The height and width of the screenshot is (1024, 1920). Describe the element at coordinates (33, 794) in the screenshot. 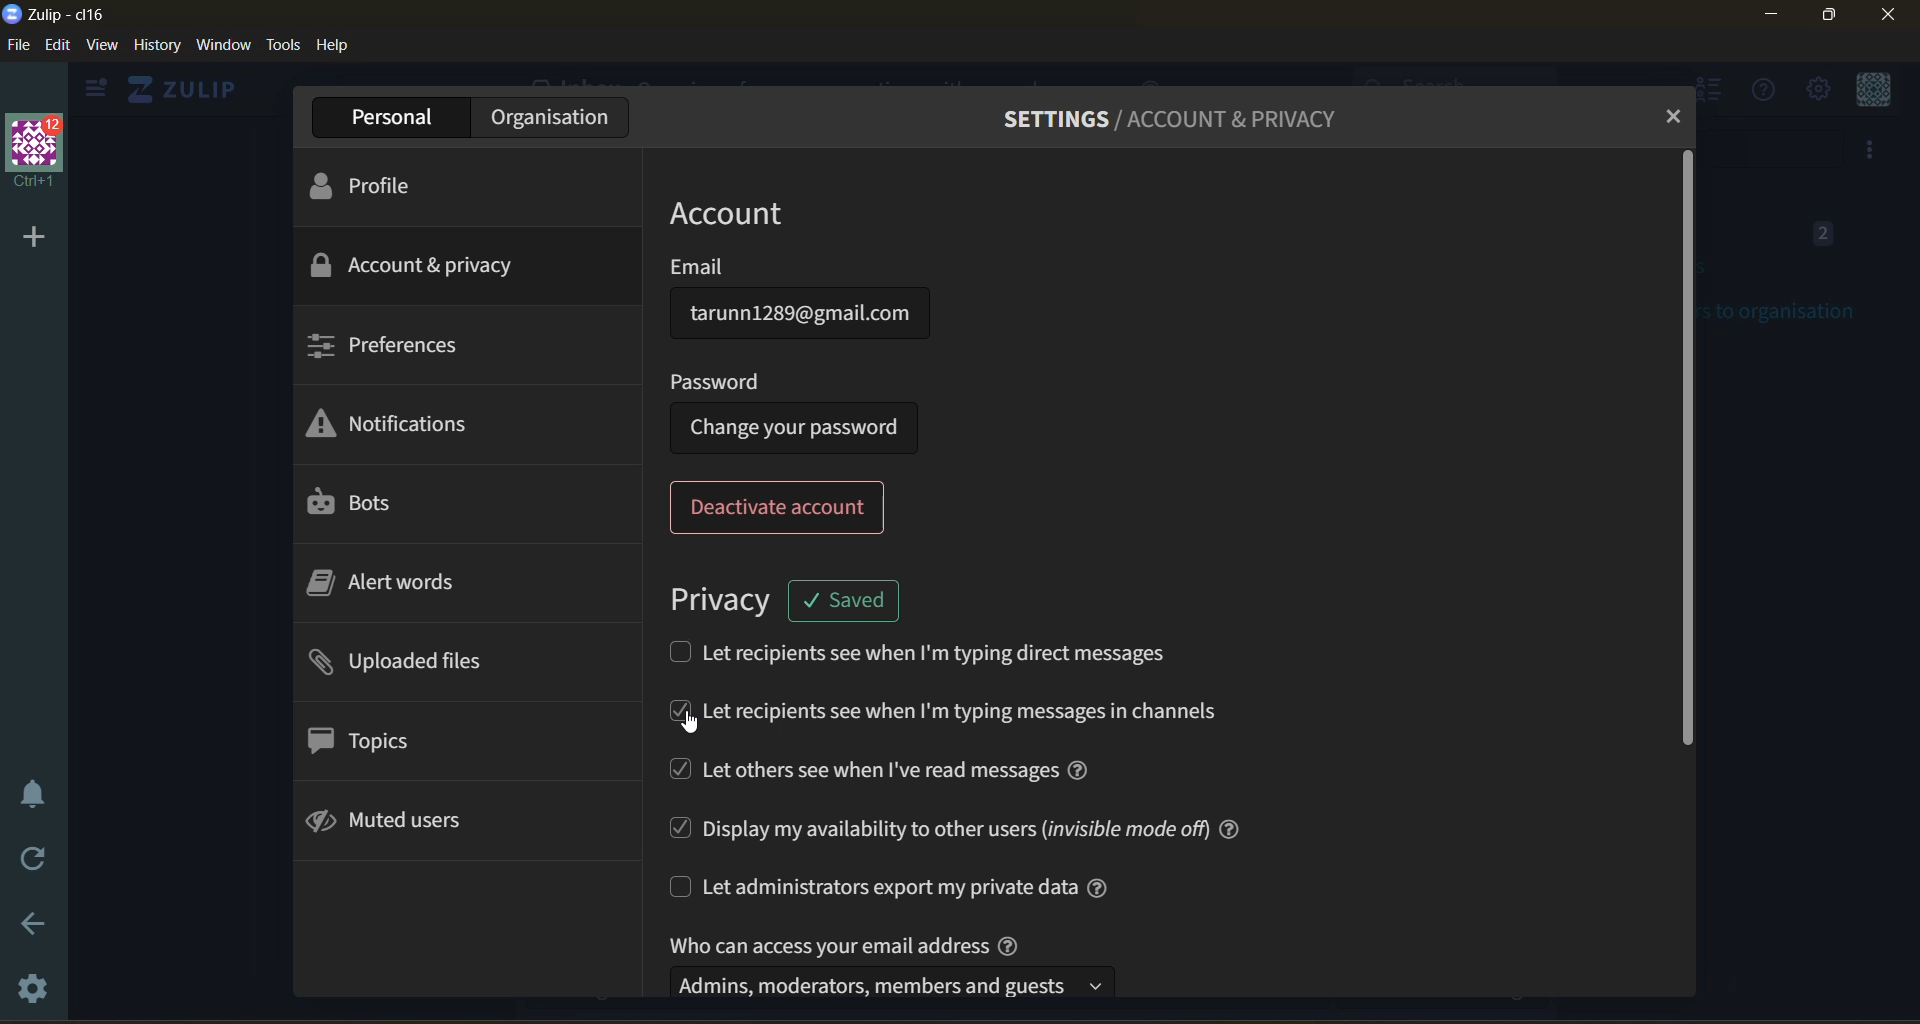

I see `enable do not disturb` at that location.